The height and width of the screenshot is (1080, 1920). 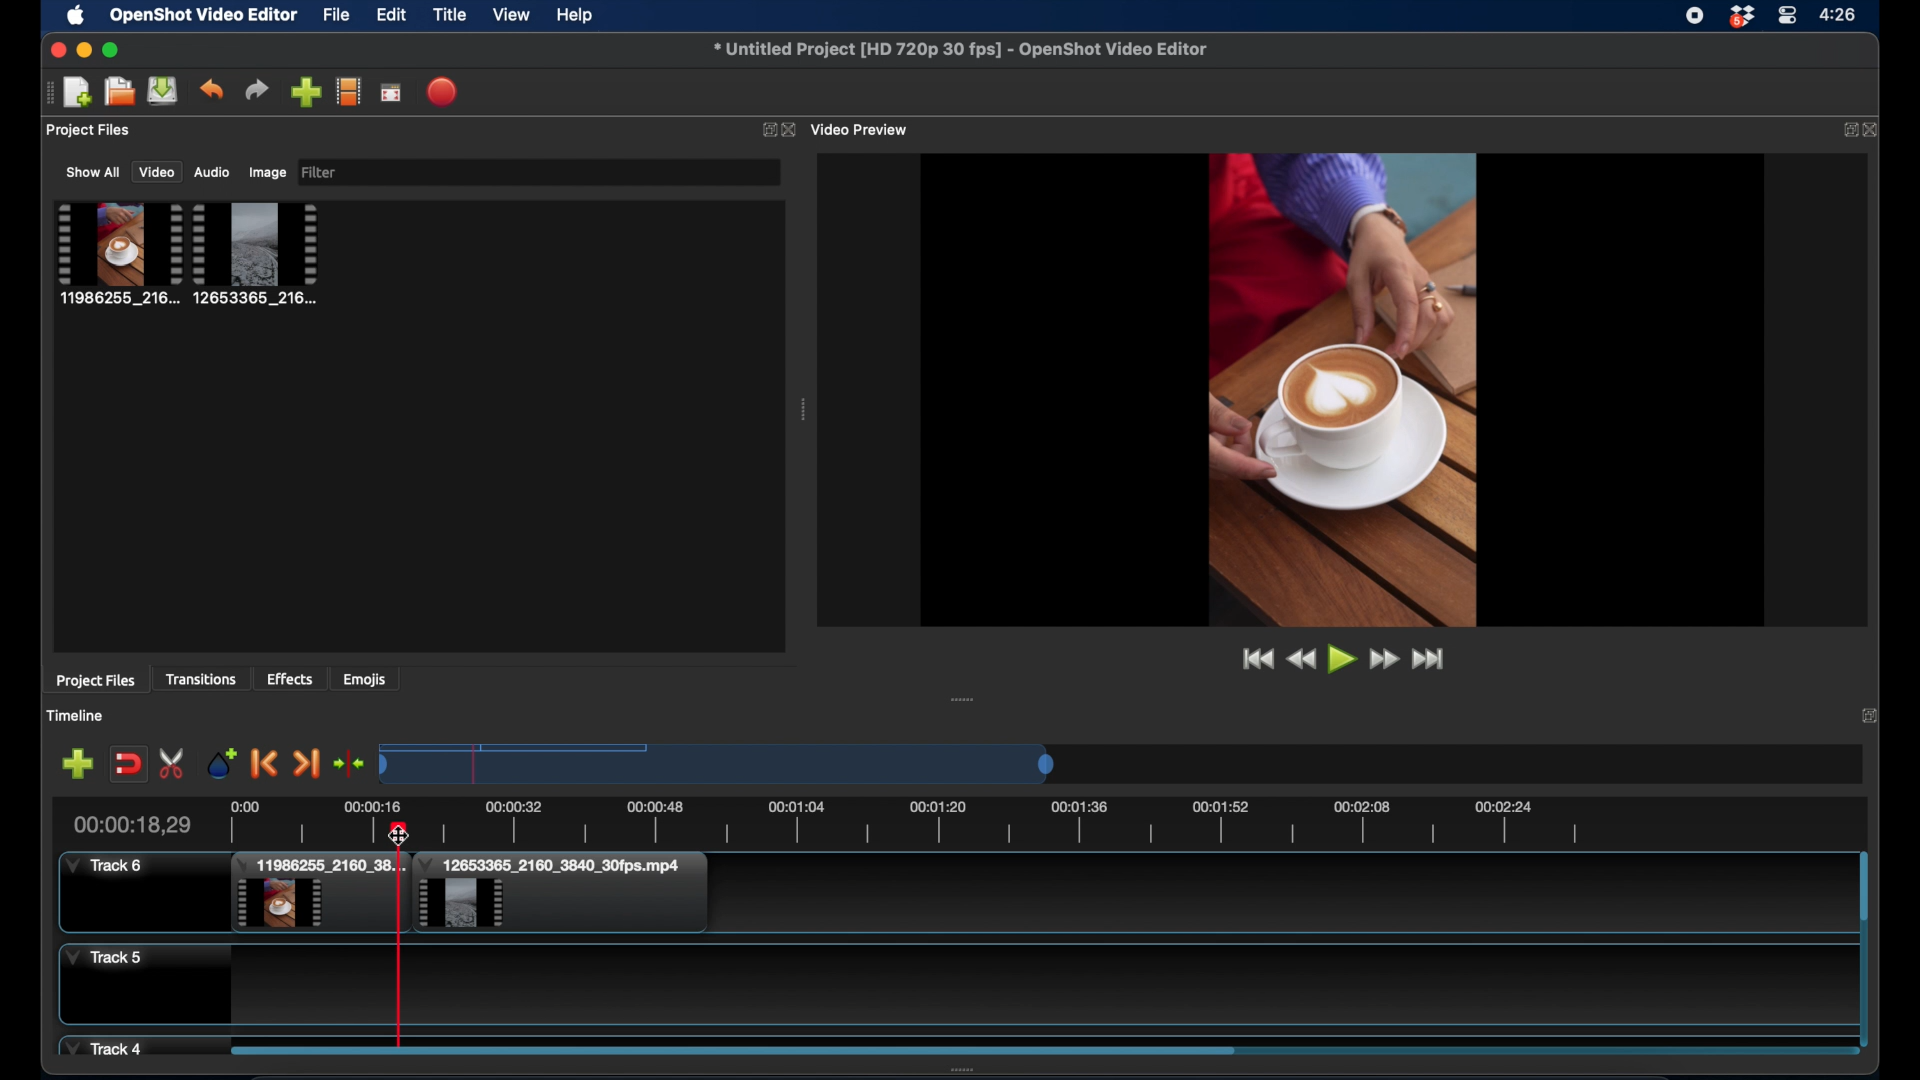 I want to click on full screen, so click(x=392, y=91).